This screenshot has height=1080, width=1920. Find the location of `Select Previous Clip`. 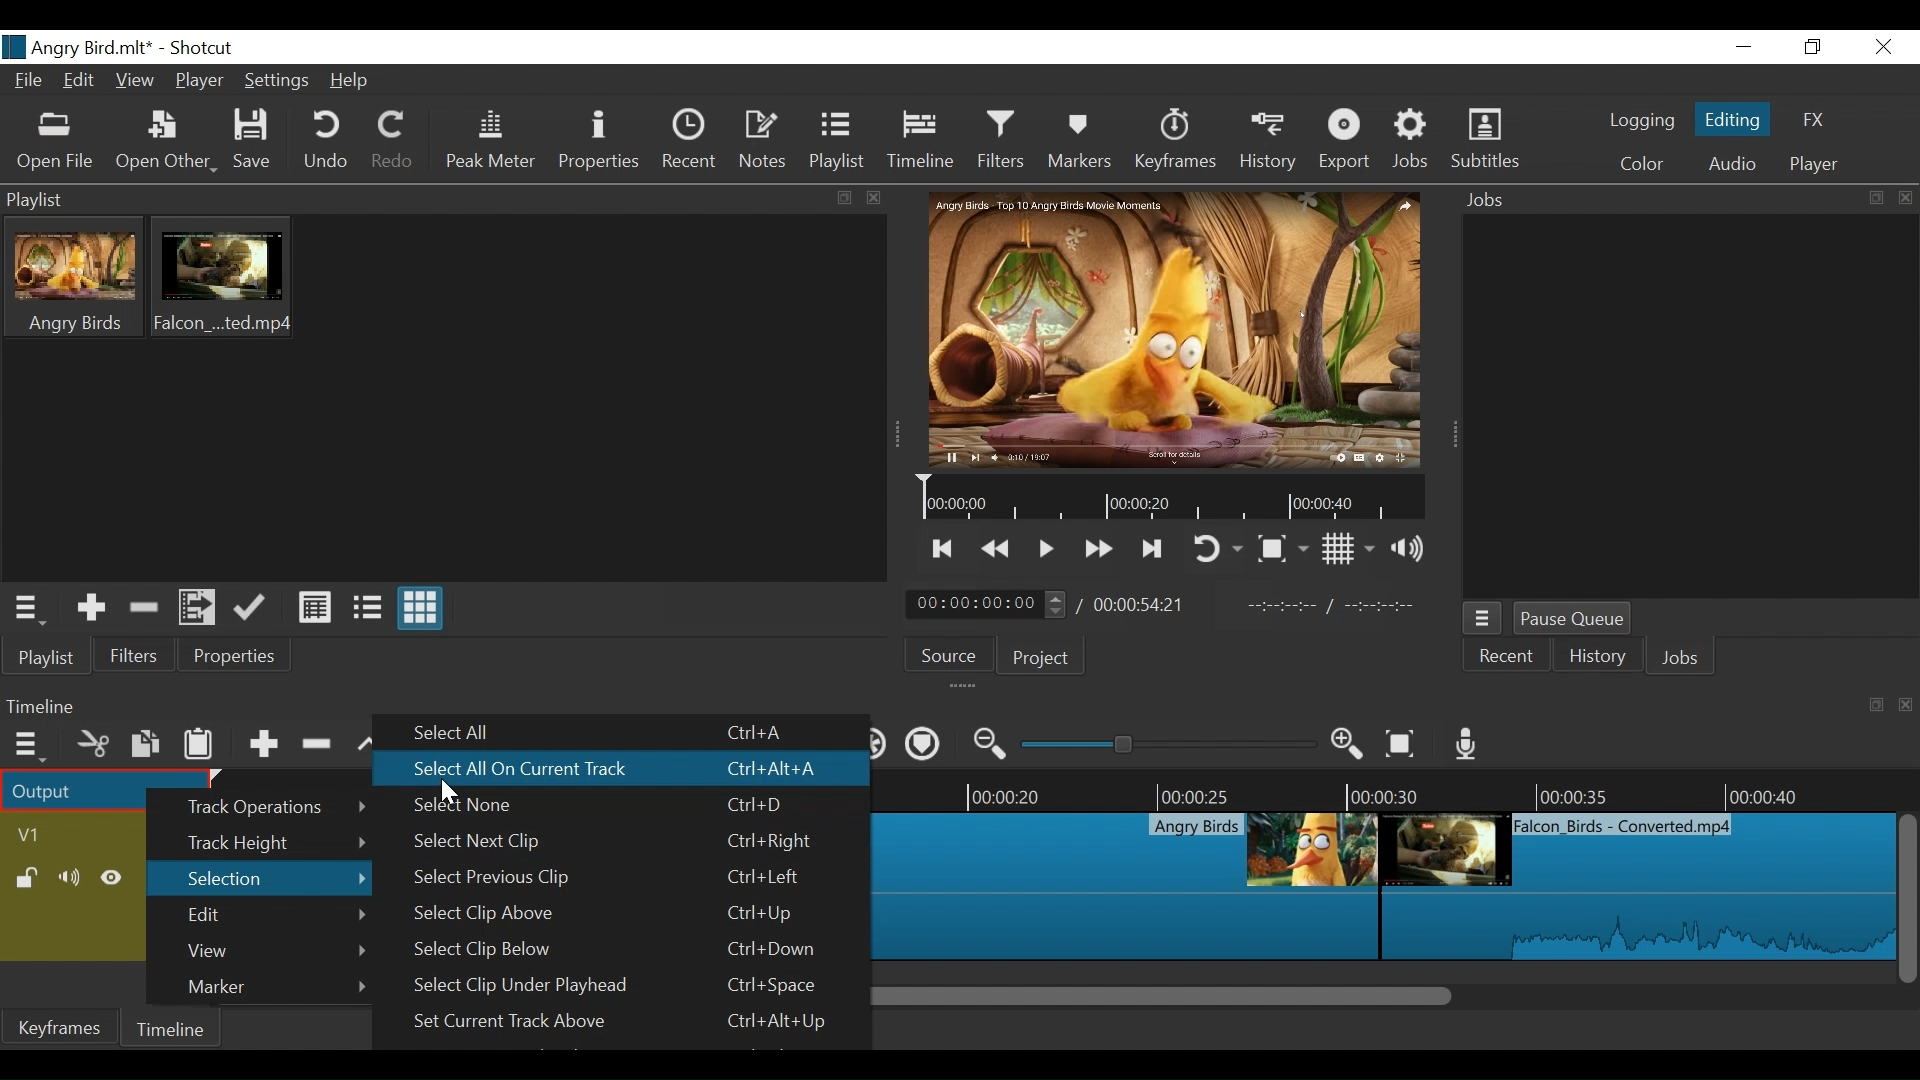

Select Previous Clip is located at coordinates (634, 877).